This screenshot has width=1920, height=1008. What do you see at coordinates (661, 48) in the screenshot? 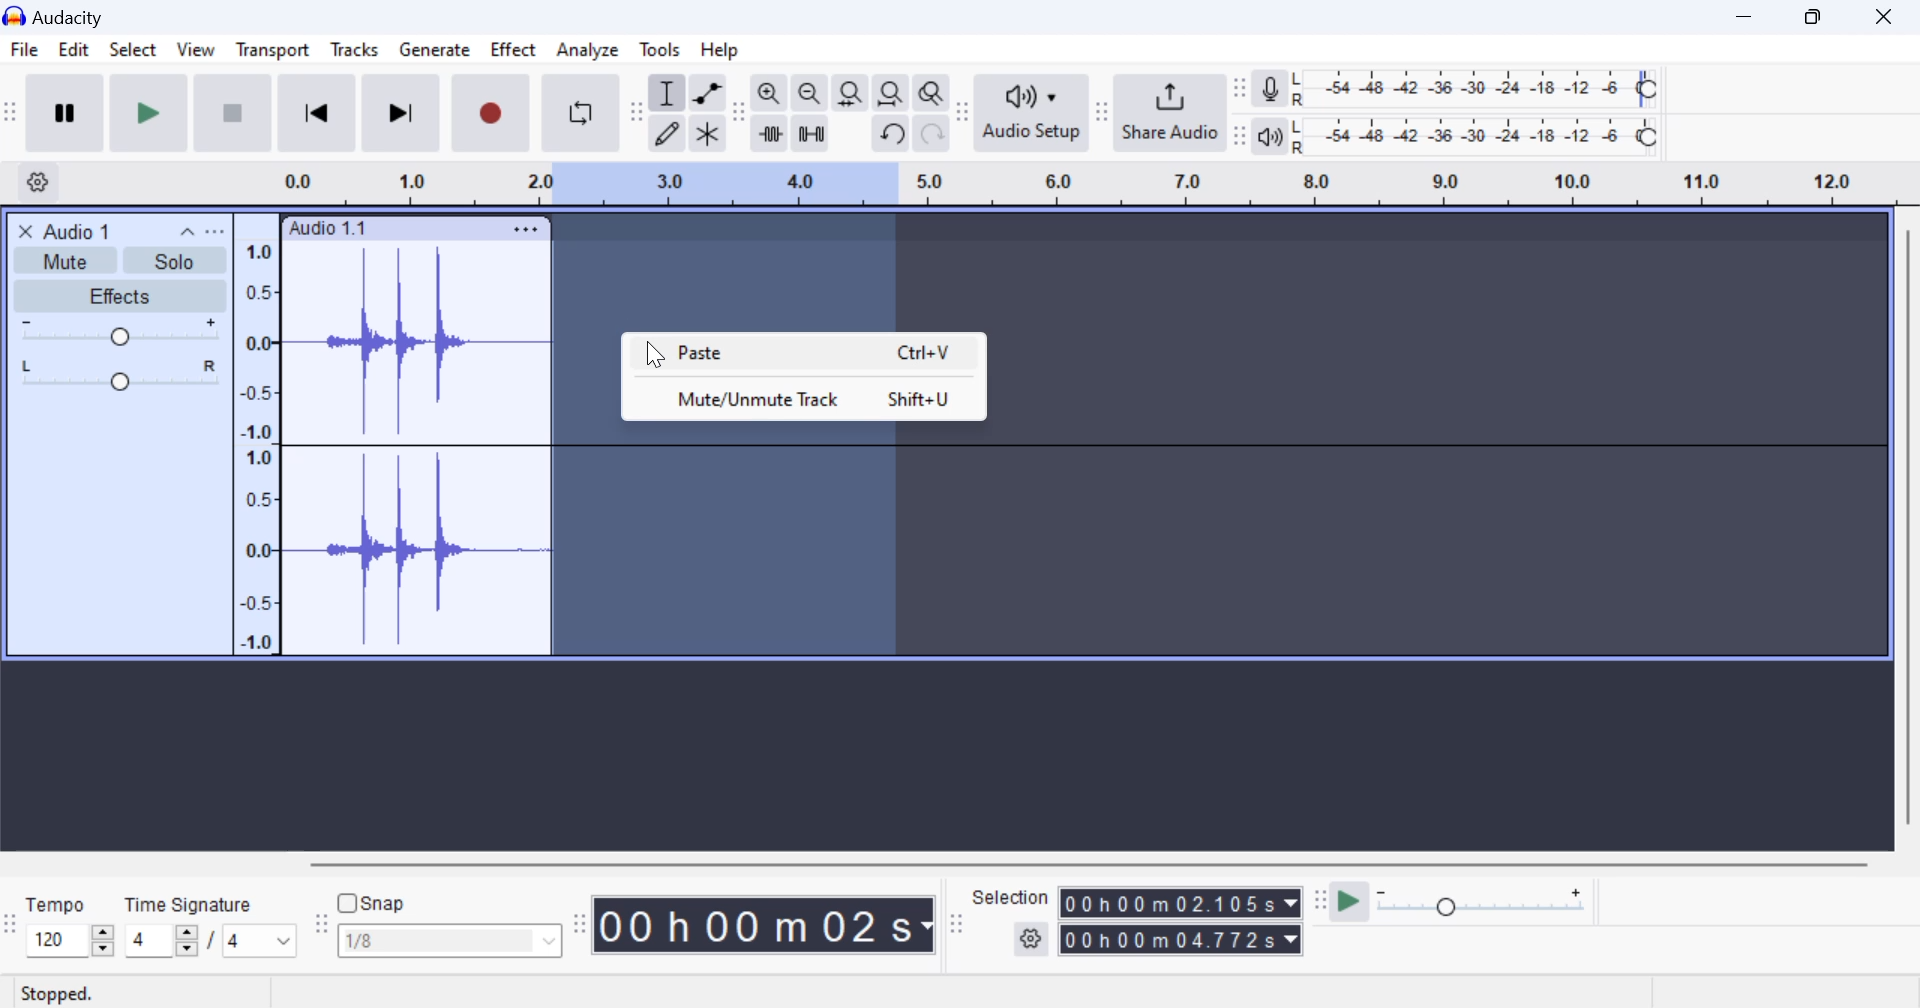
I see `Tools` at bounding box center [661, 48].